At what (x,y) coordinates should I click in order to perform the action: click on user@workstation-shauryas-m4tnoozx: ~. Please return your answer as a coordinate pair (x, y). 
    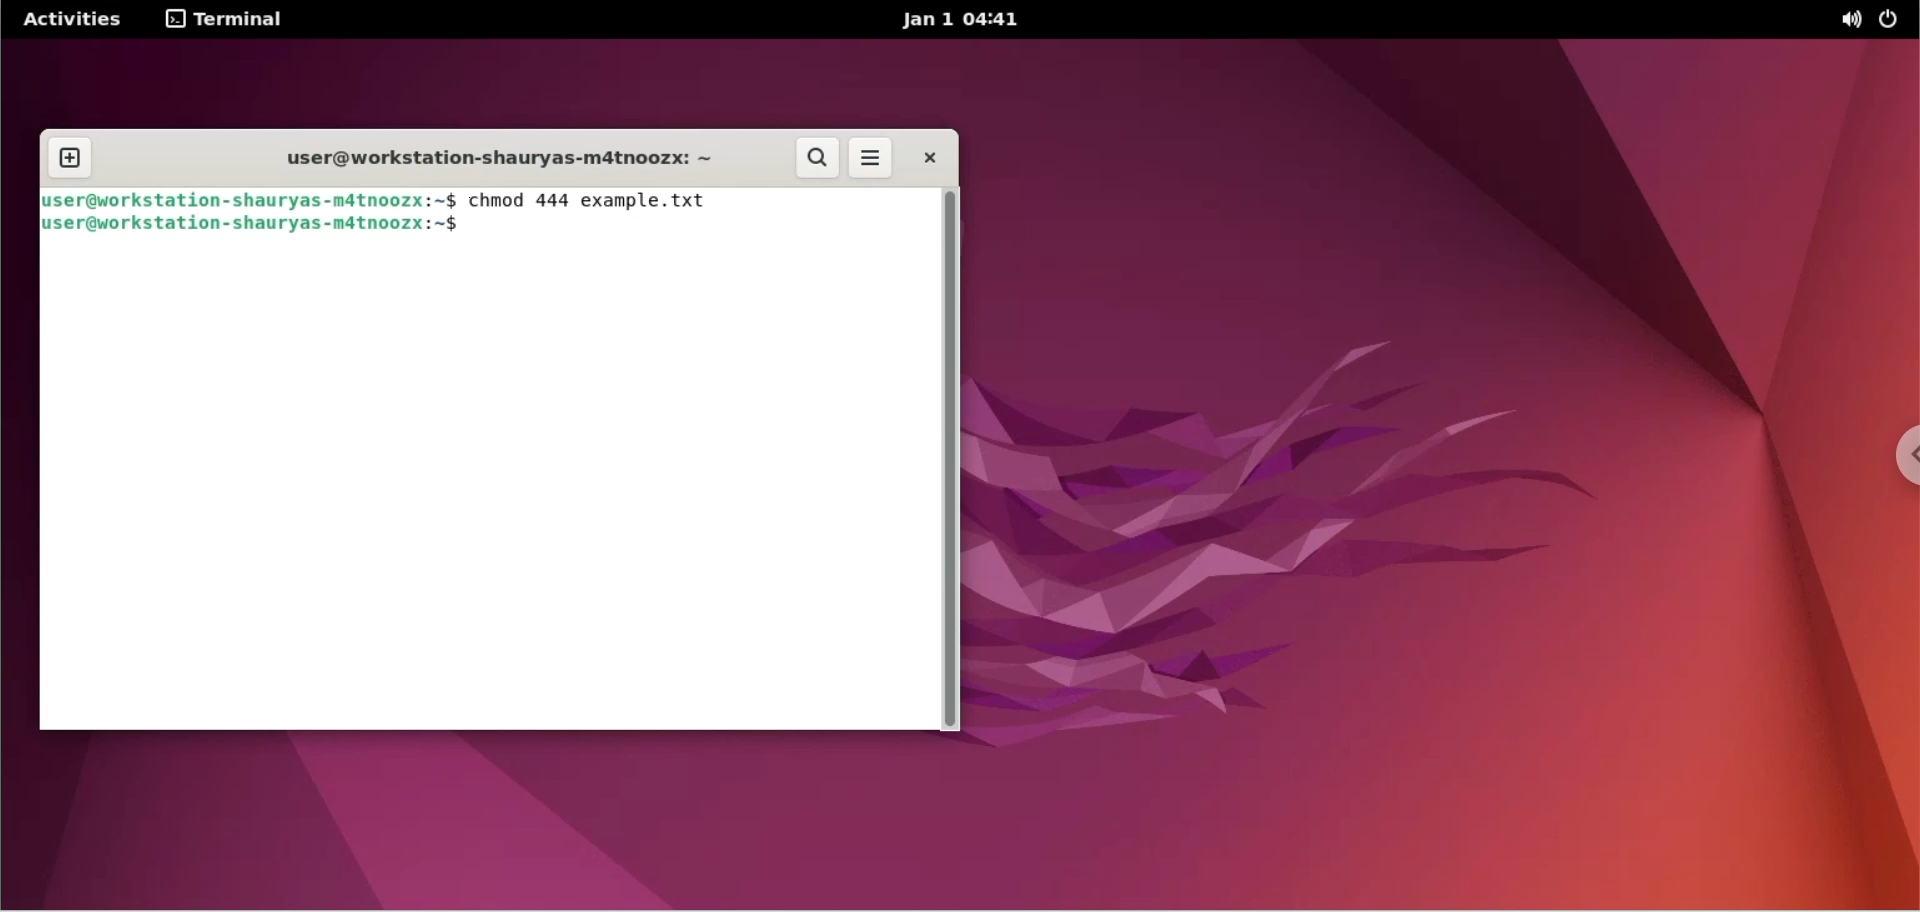
    Looking at the image, I should click on (494, 161).